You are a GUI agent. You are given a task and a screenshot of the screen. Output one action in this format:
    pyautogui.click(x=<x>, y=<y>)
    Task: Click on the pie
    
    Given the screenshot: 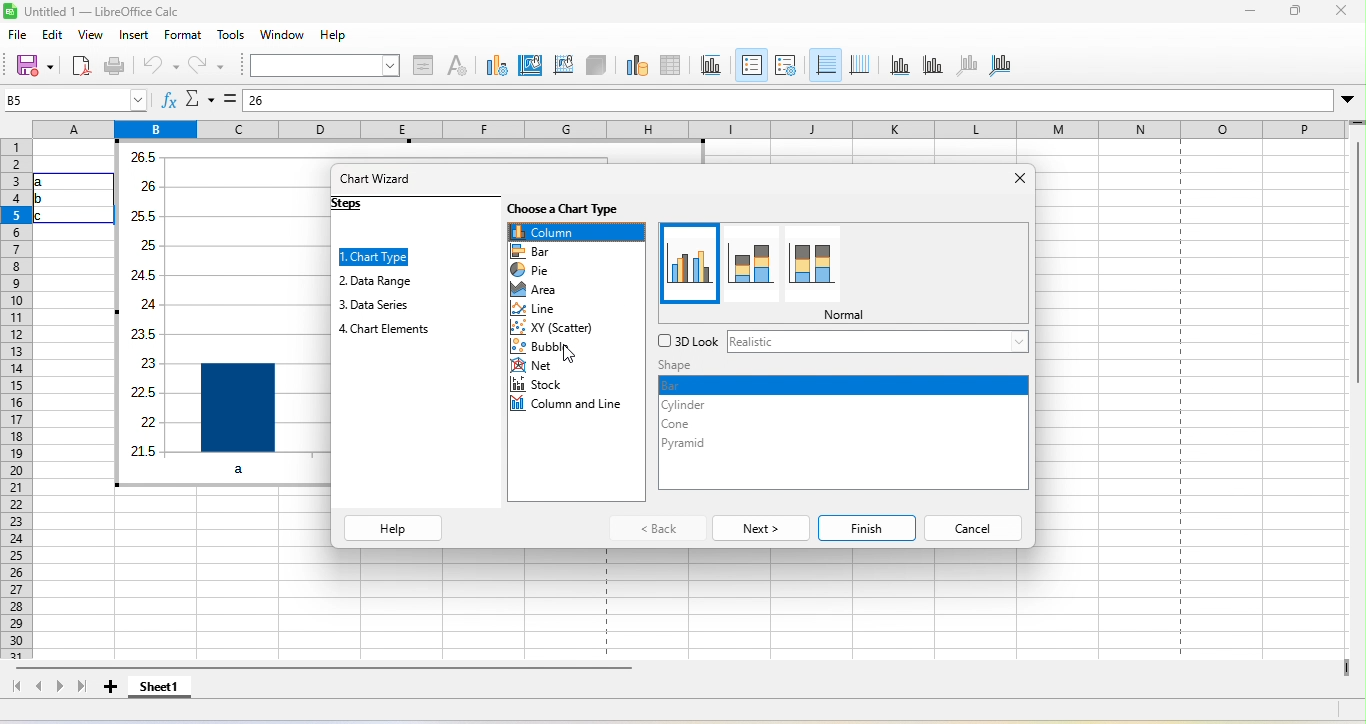 What is the action you would take?
    pyautogui.click(x=537, y=271)
    